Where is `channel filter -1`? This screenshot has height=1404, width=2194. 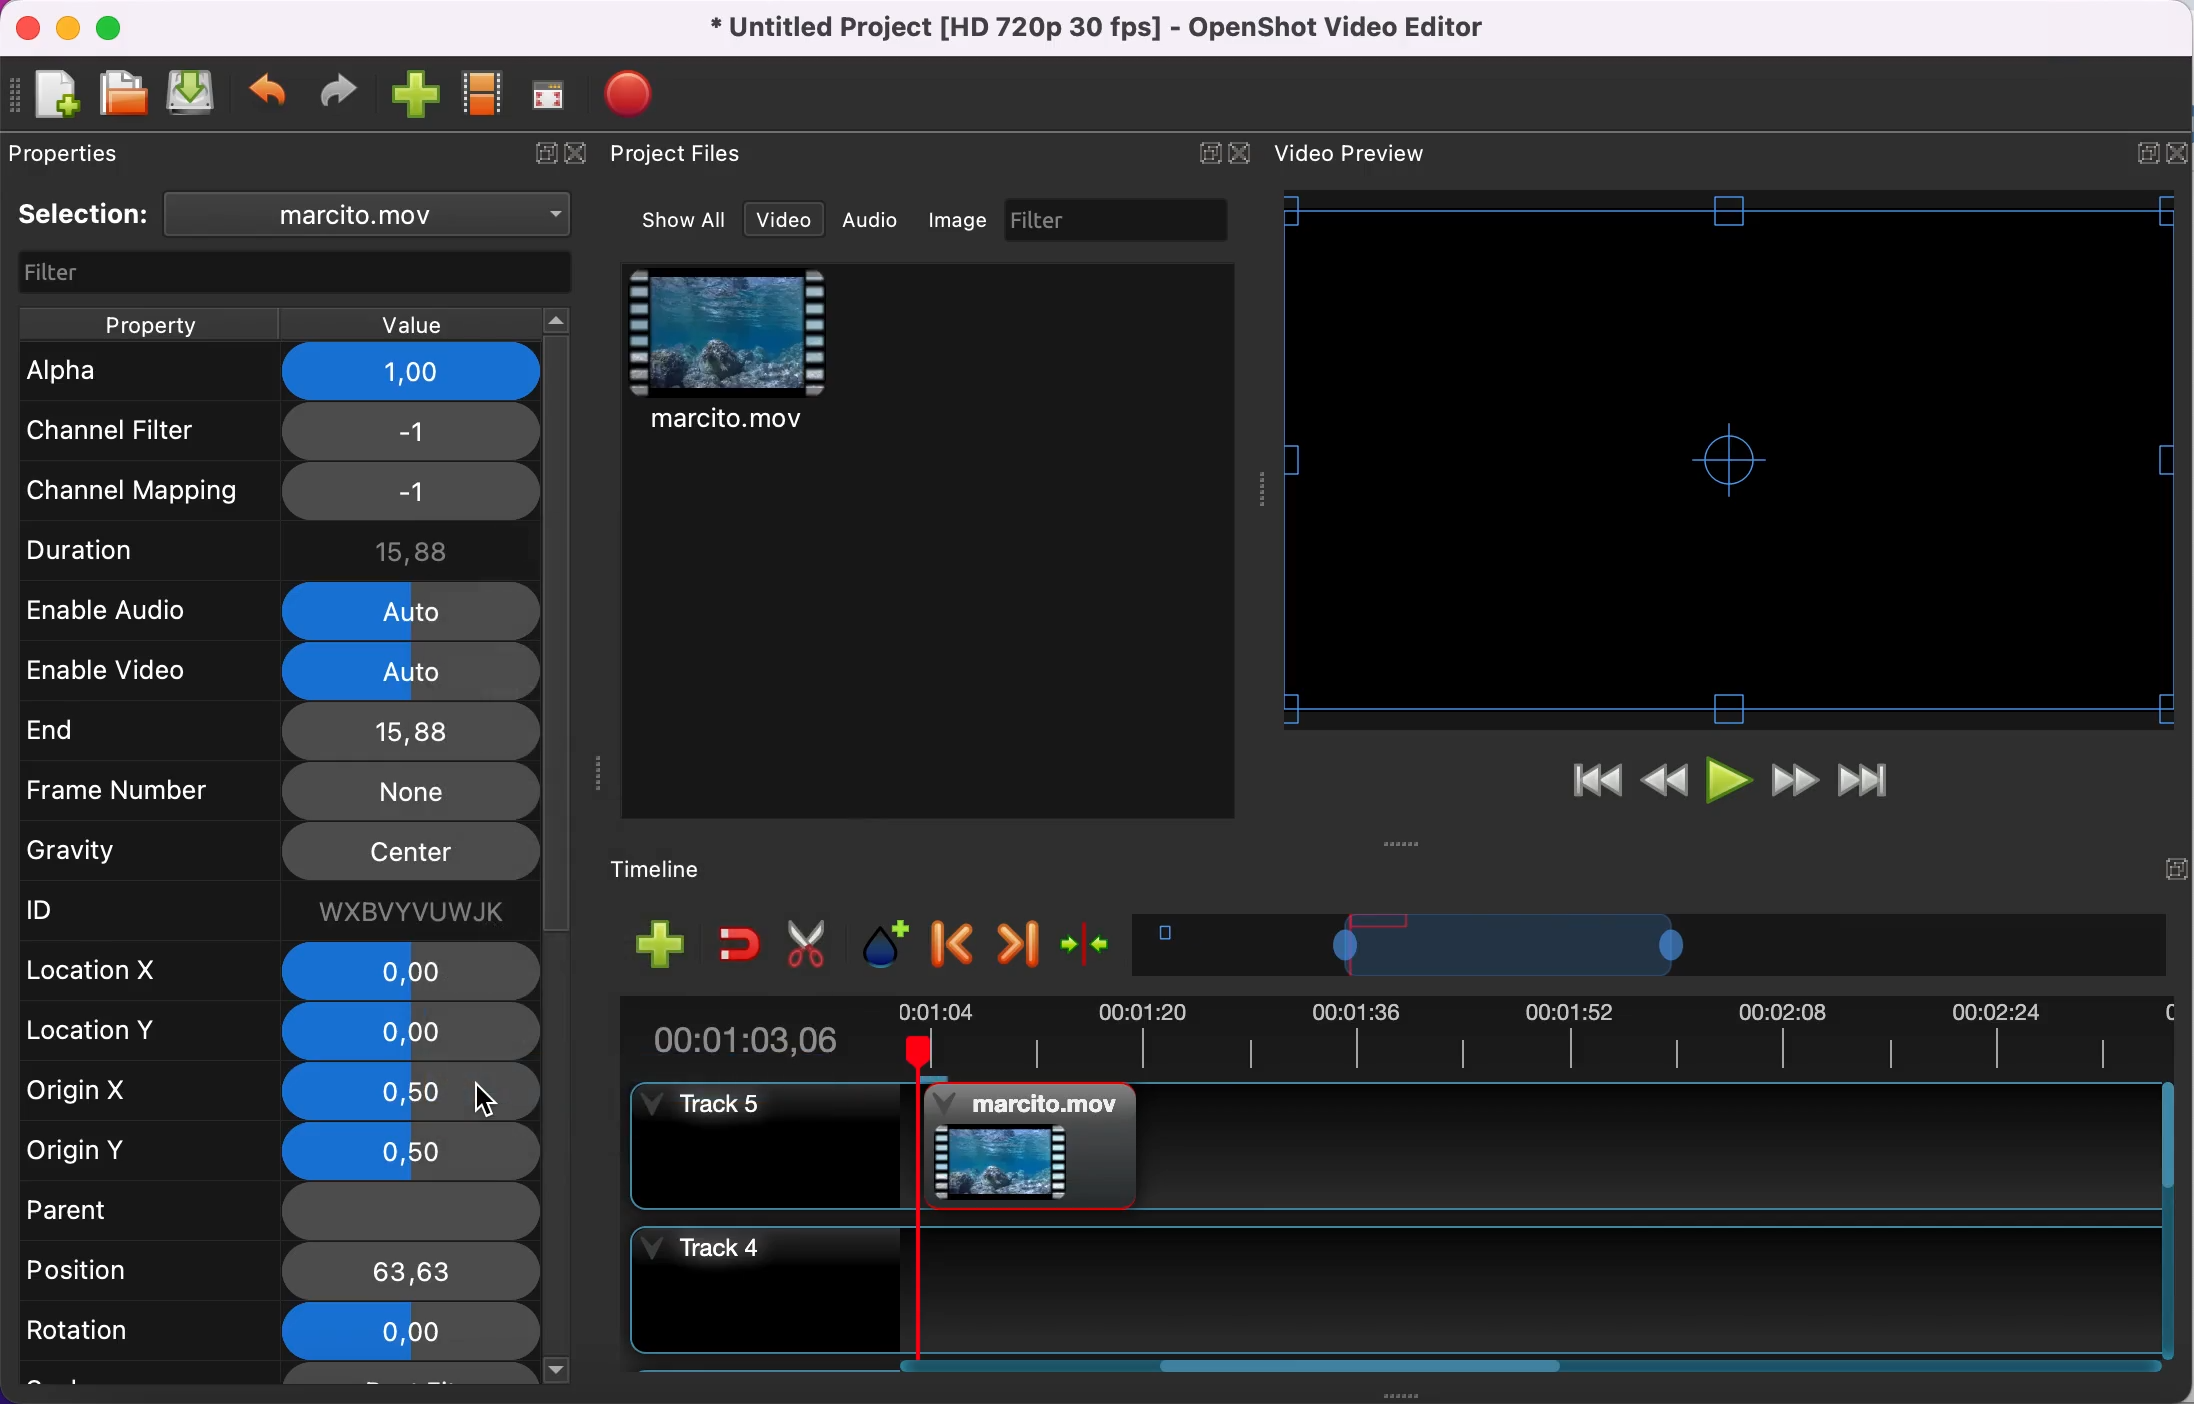
channel filter -1 is located at coordinates (274, 430).